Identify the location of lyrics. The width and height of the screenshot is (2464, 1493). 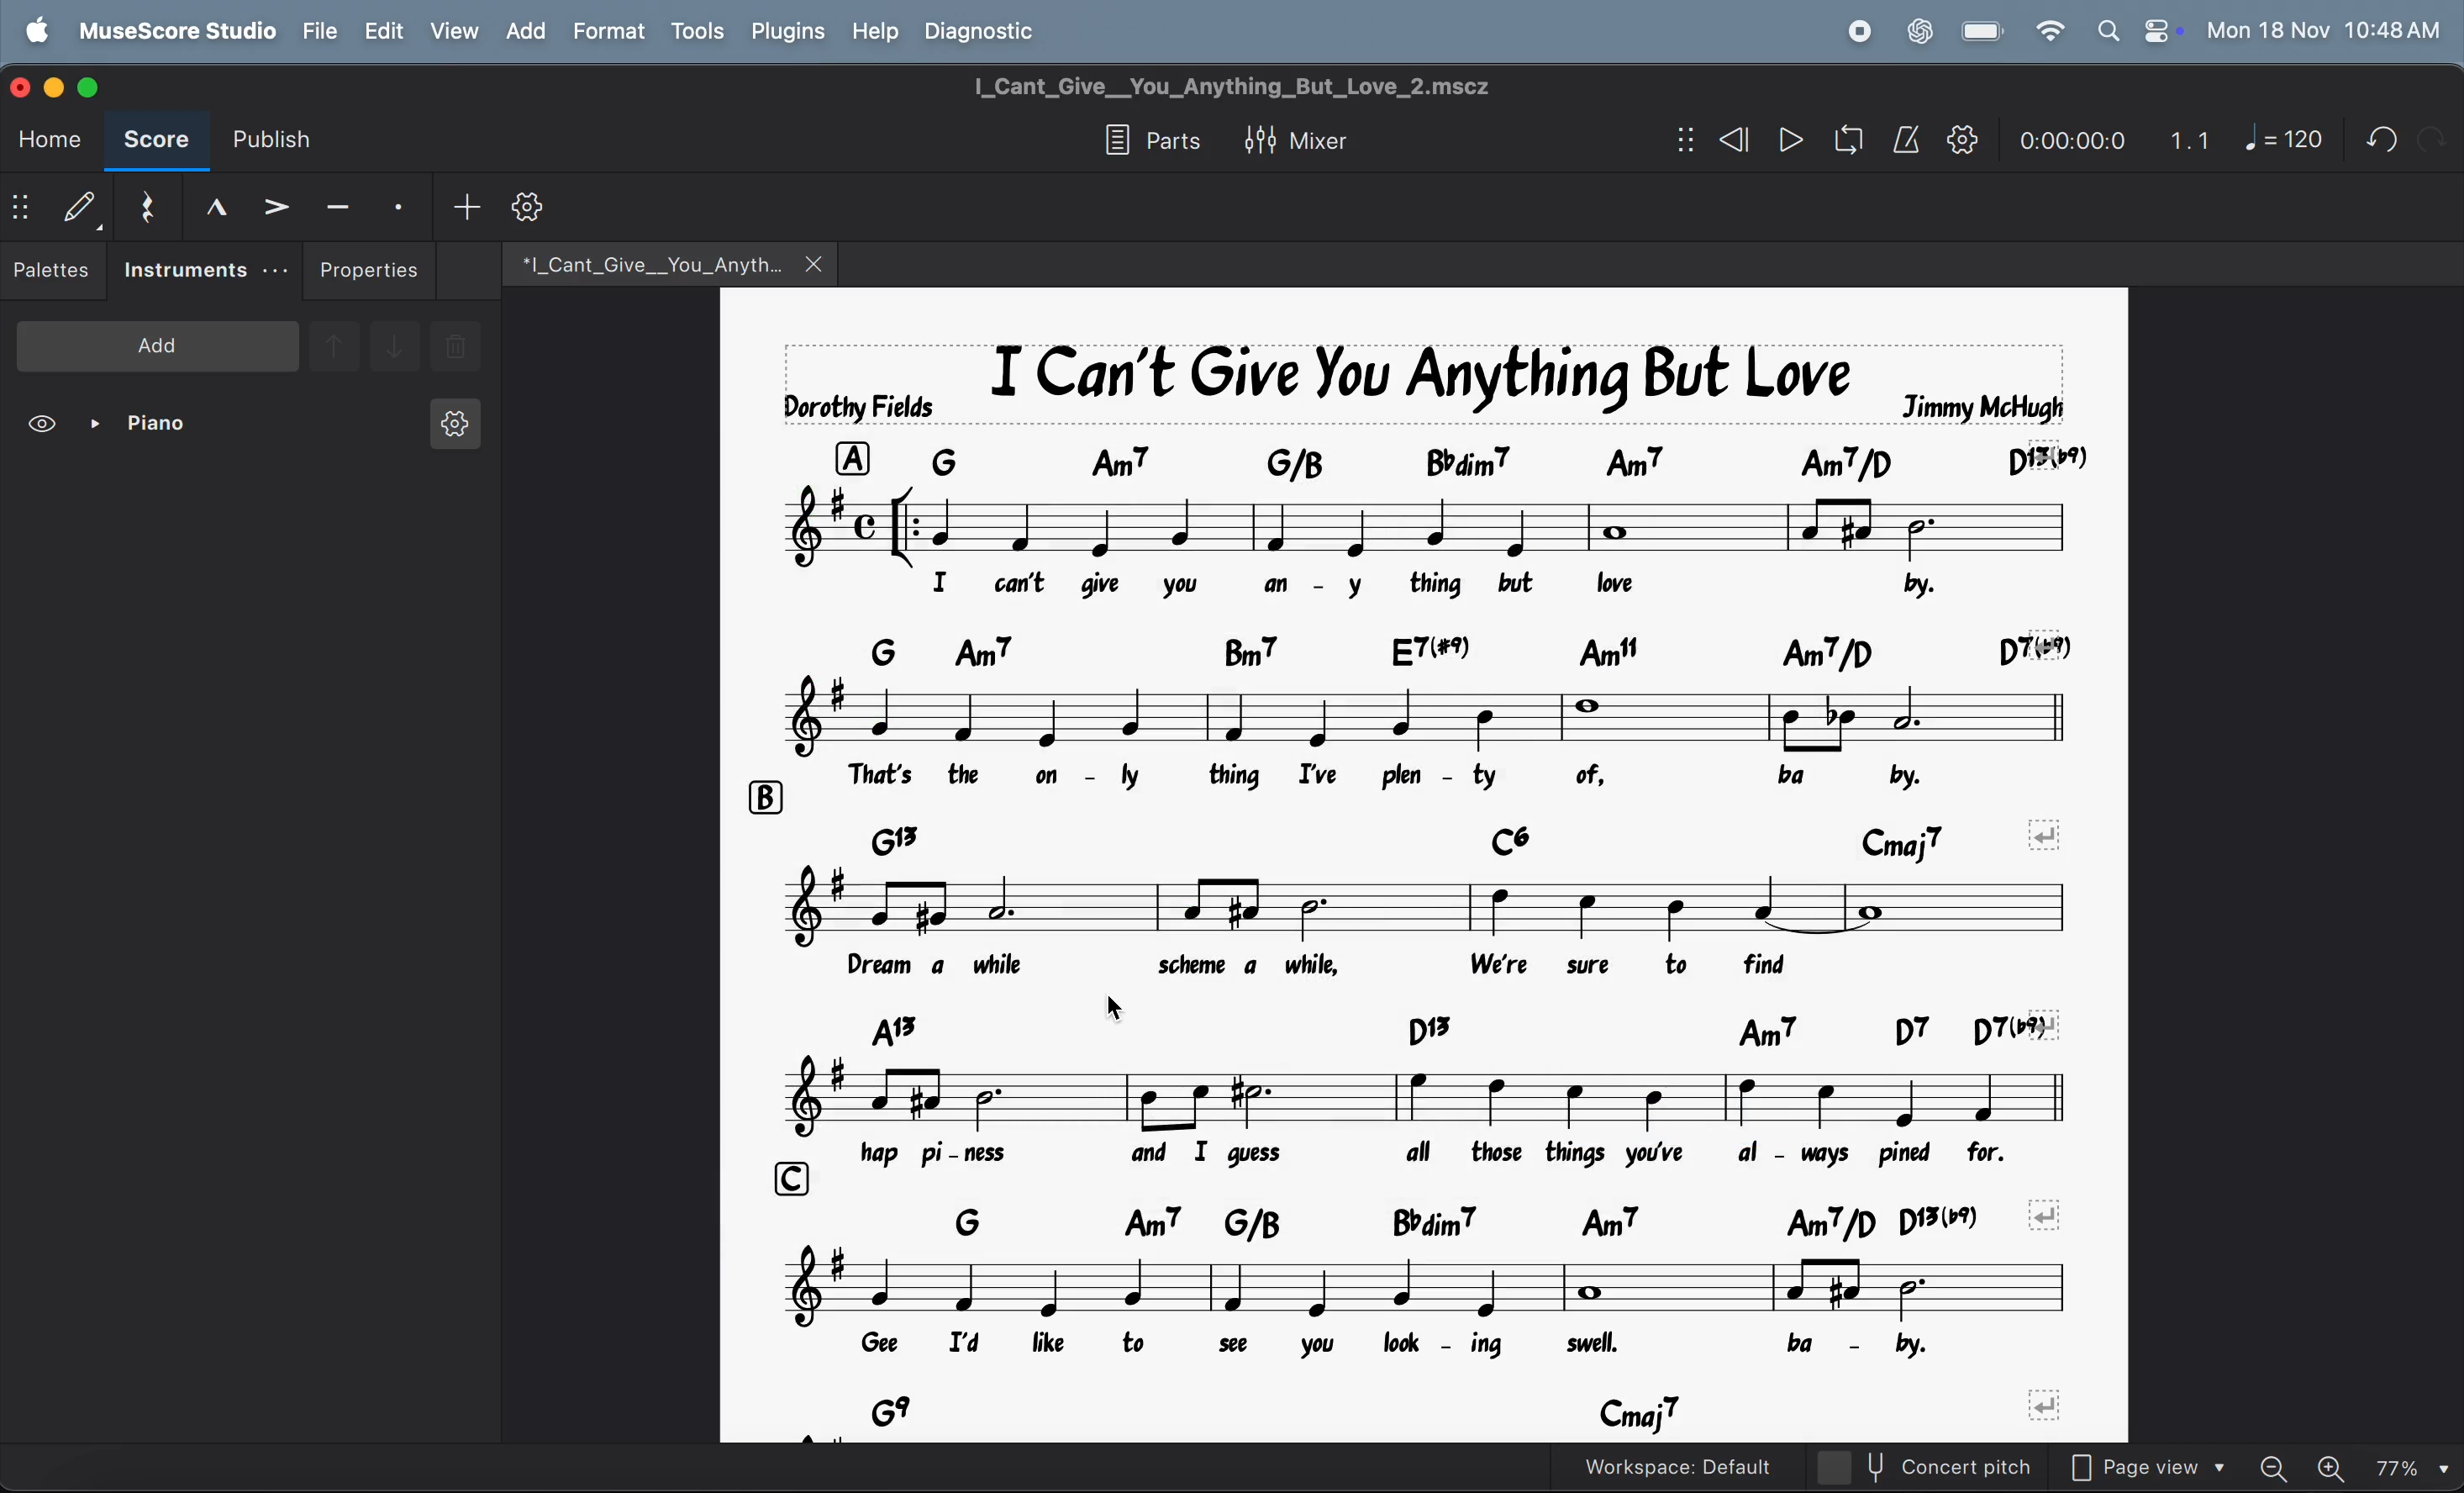
(1459, 1149).